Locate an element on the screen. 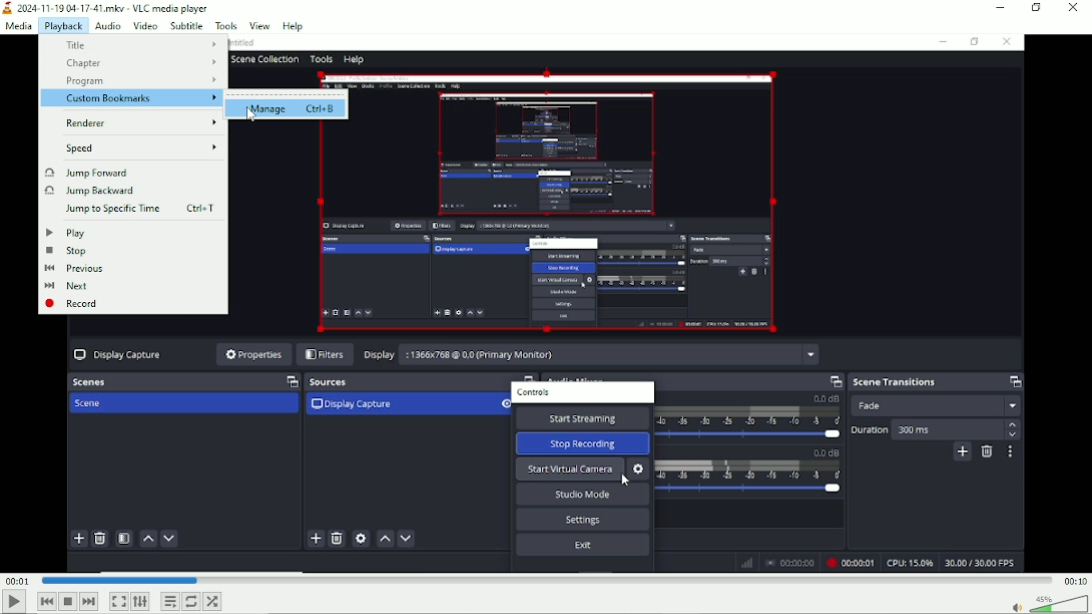 This screenshot has width=1092, height=614. Tools is located at coordinates (227, 26).